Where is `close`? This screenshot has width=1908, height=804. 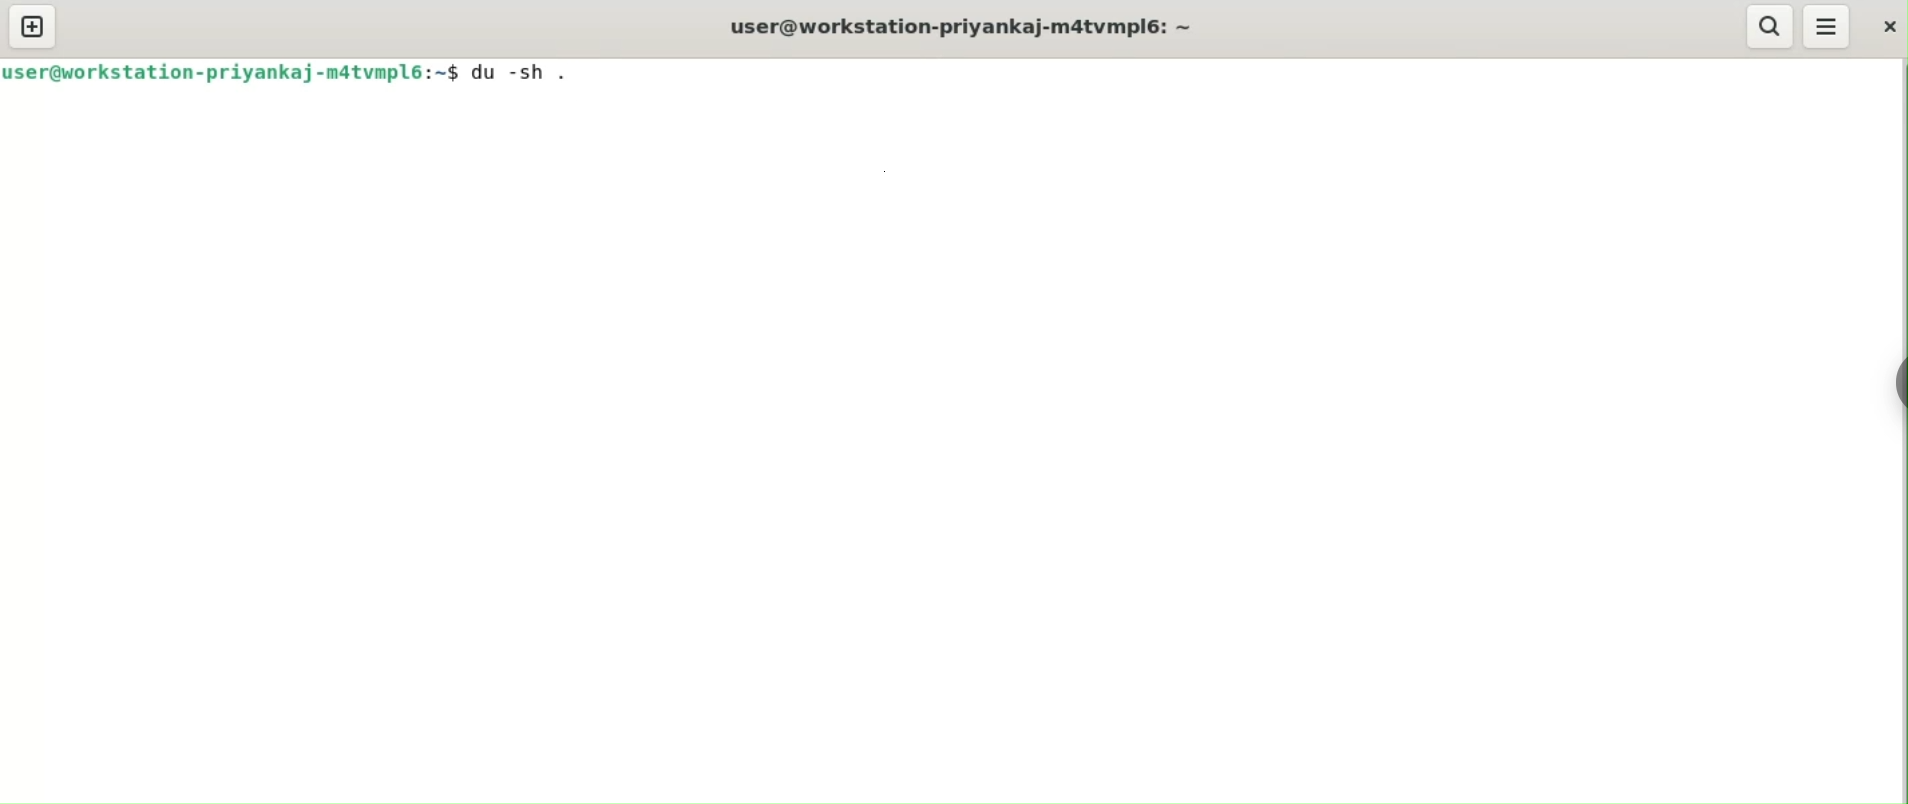
close is located at coordinates (1886, 29).